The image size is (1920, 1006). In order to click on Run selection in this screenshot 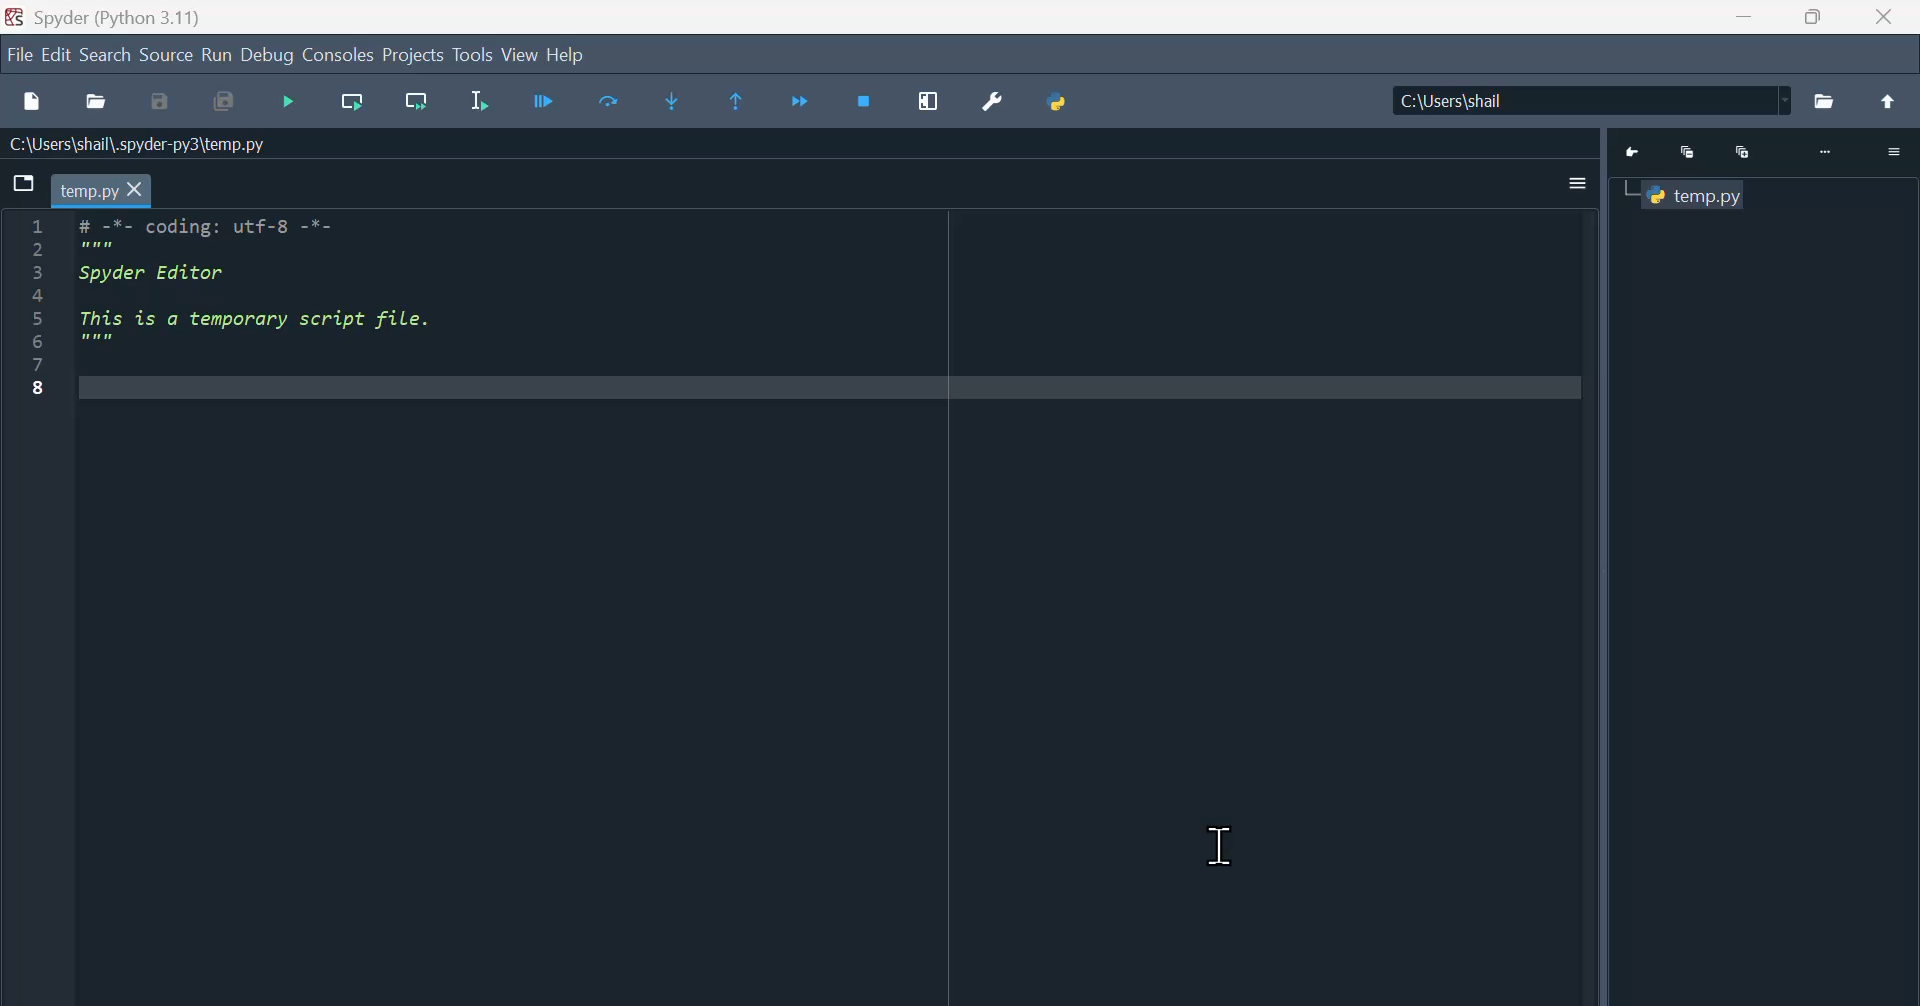, I will do `click(478, 100)`.